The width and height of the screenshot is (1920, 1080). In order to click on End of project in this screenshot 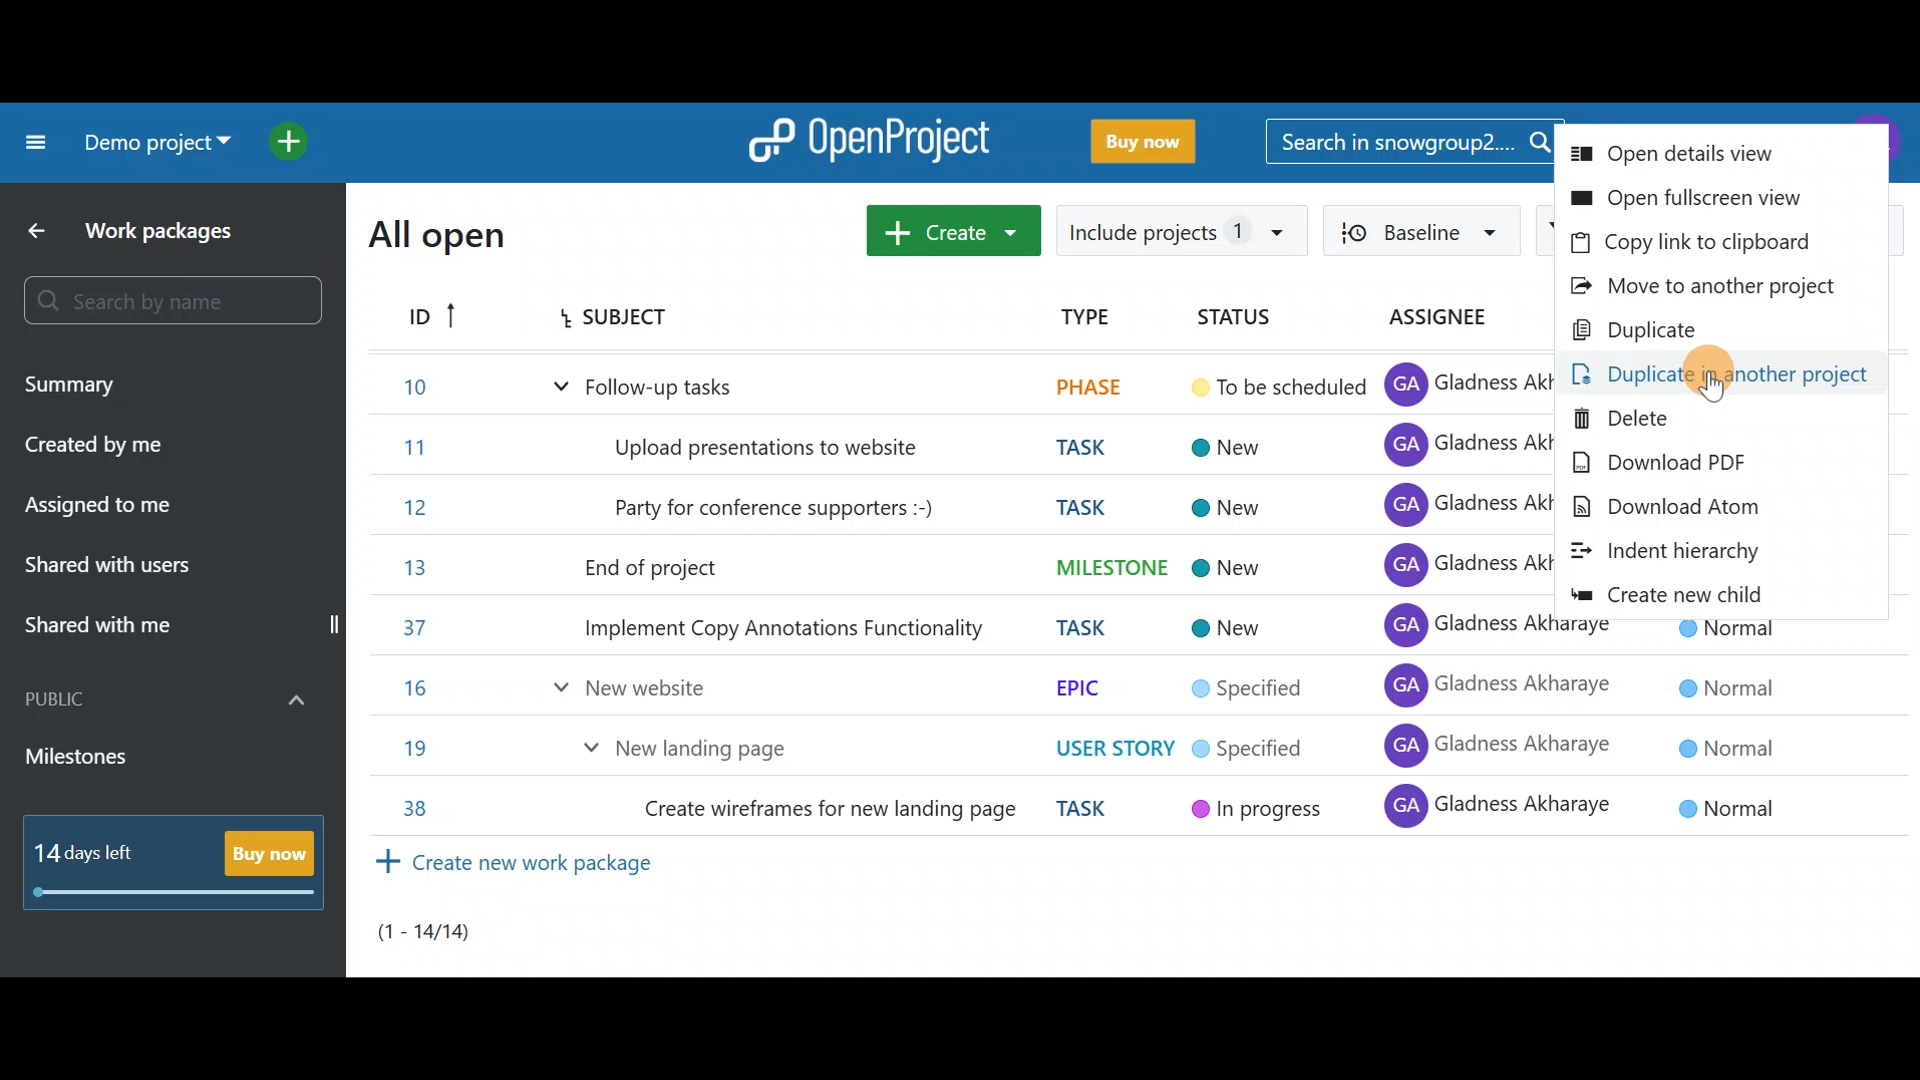, I will do `click(652, 569)`.